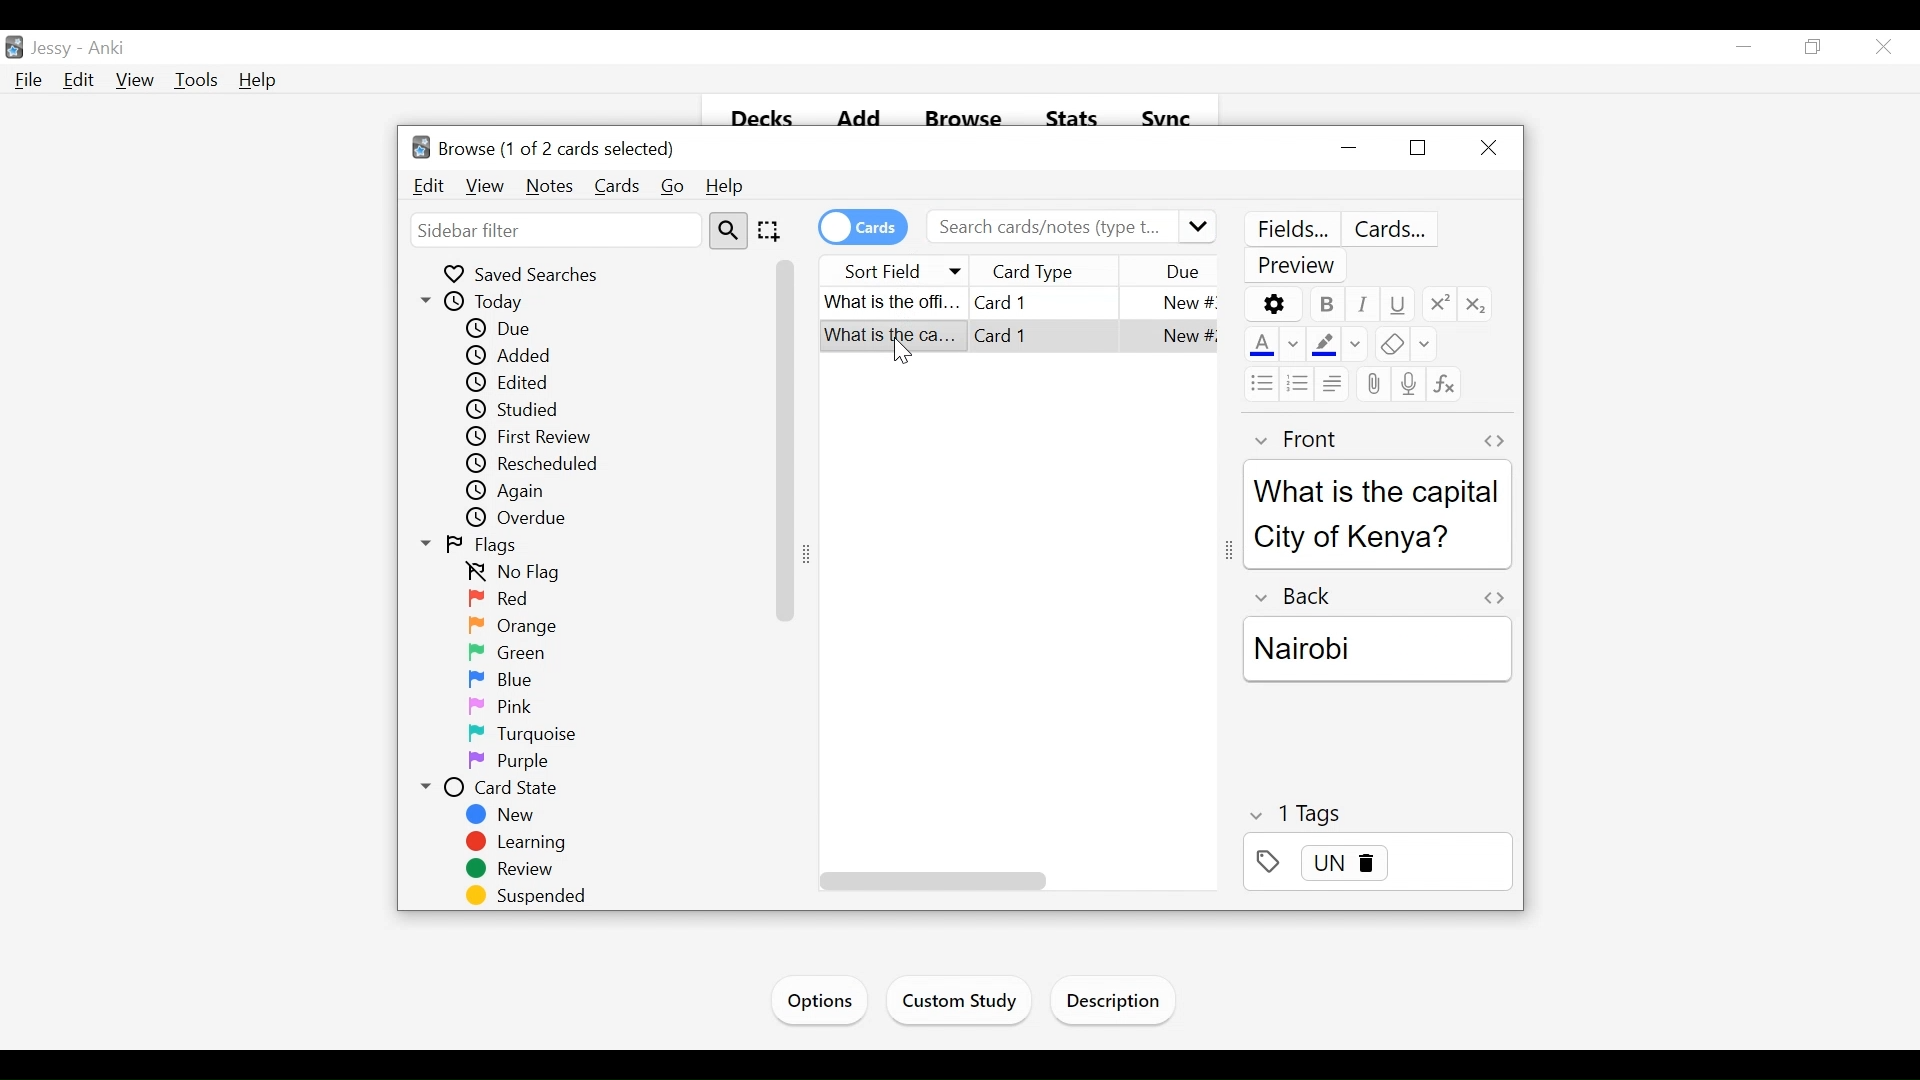 Image resolution: width=1920 pixels, height=1080 pixels. Describe the element at coordinates (1070, 227) in the screenshot. I see `Search cards/notes` at that location.